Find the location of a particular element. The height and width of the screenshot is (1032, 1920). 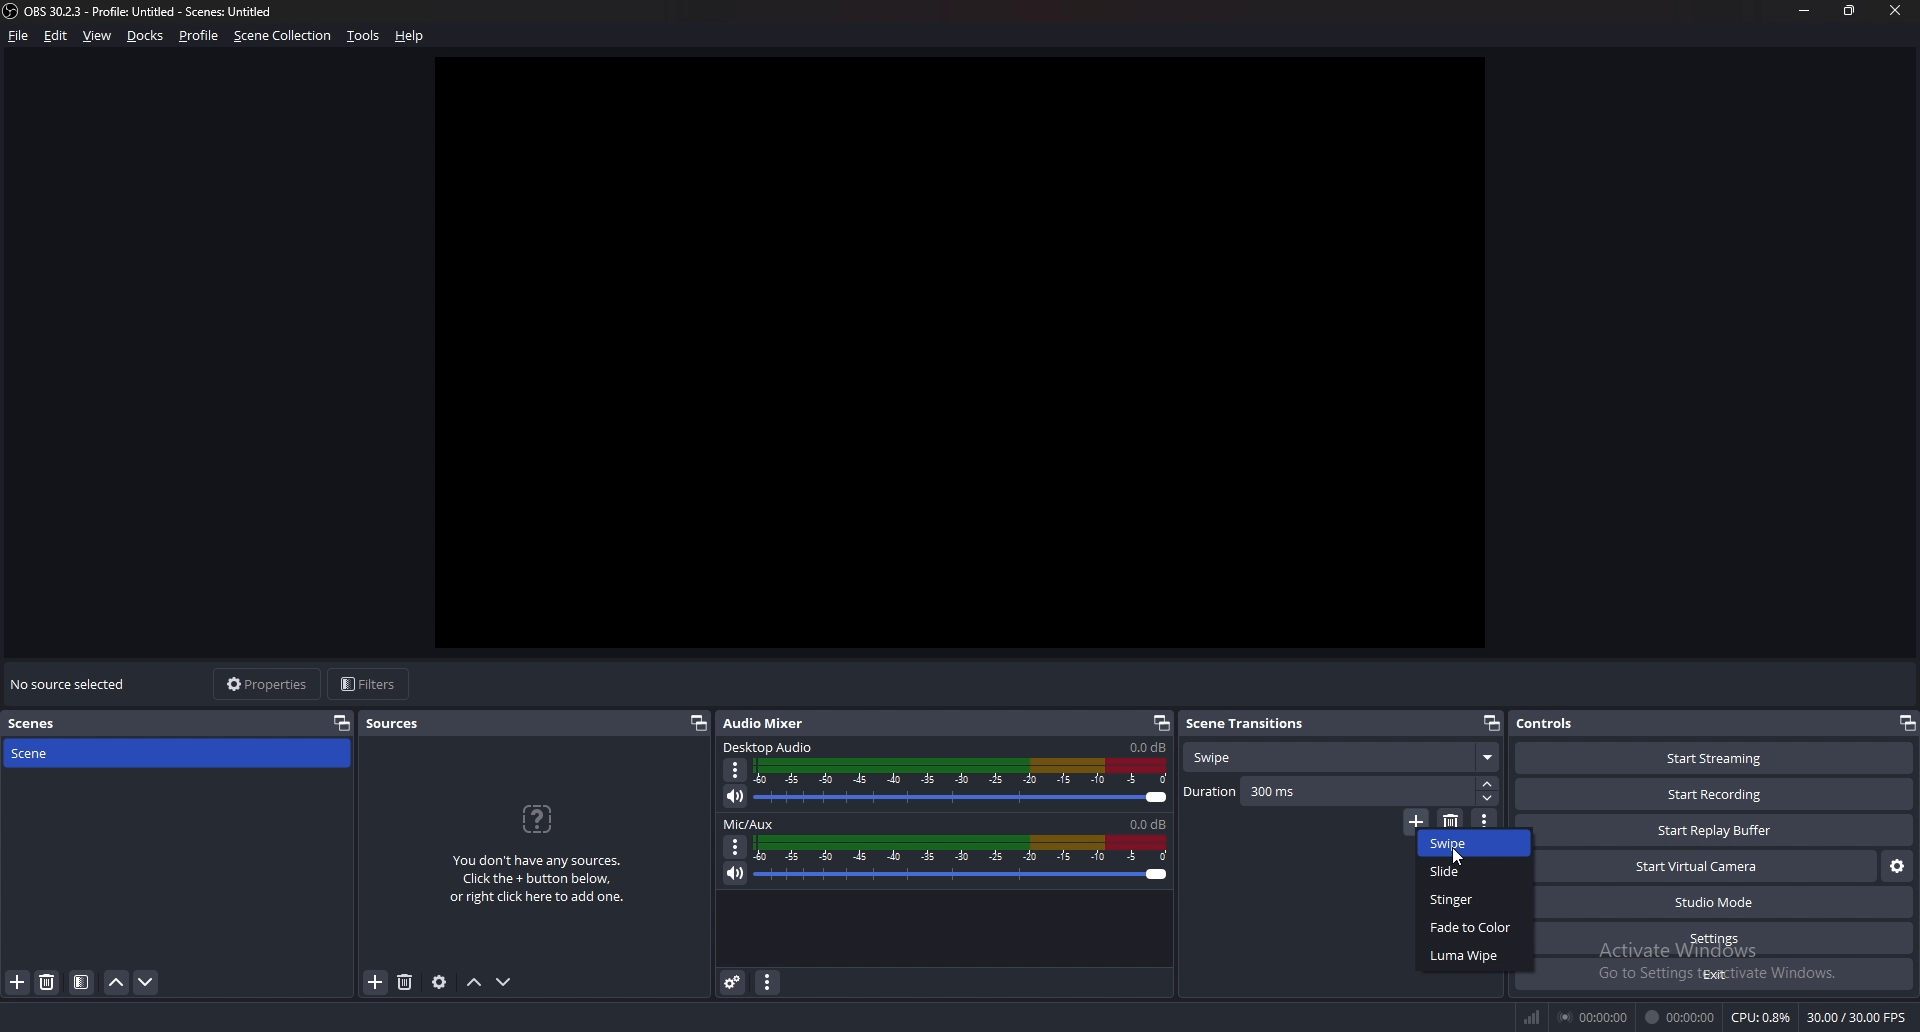

move down is located at coordinates (505, 982).